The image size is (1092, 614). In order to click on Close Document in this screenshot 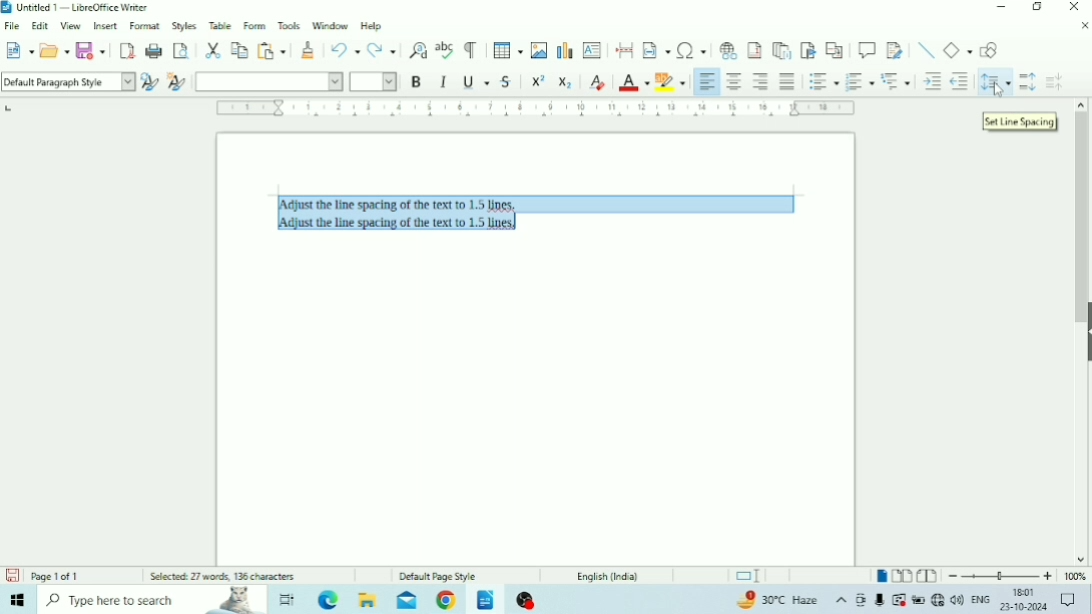, I will do `click(1083, 26)`.